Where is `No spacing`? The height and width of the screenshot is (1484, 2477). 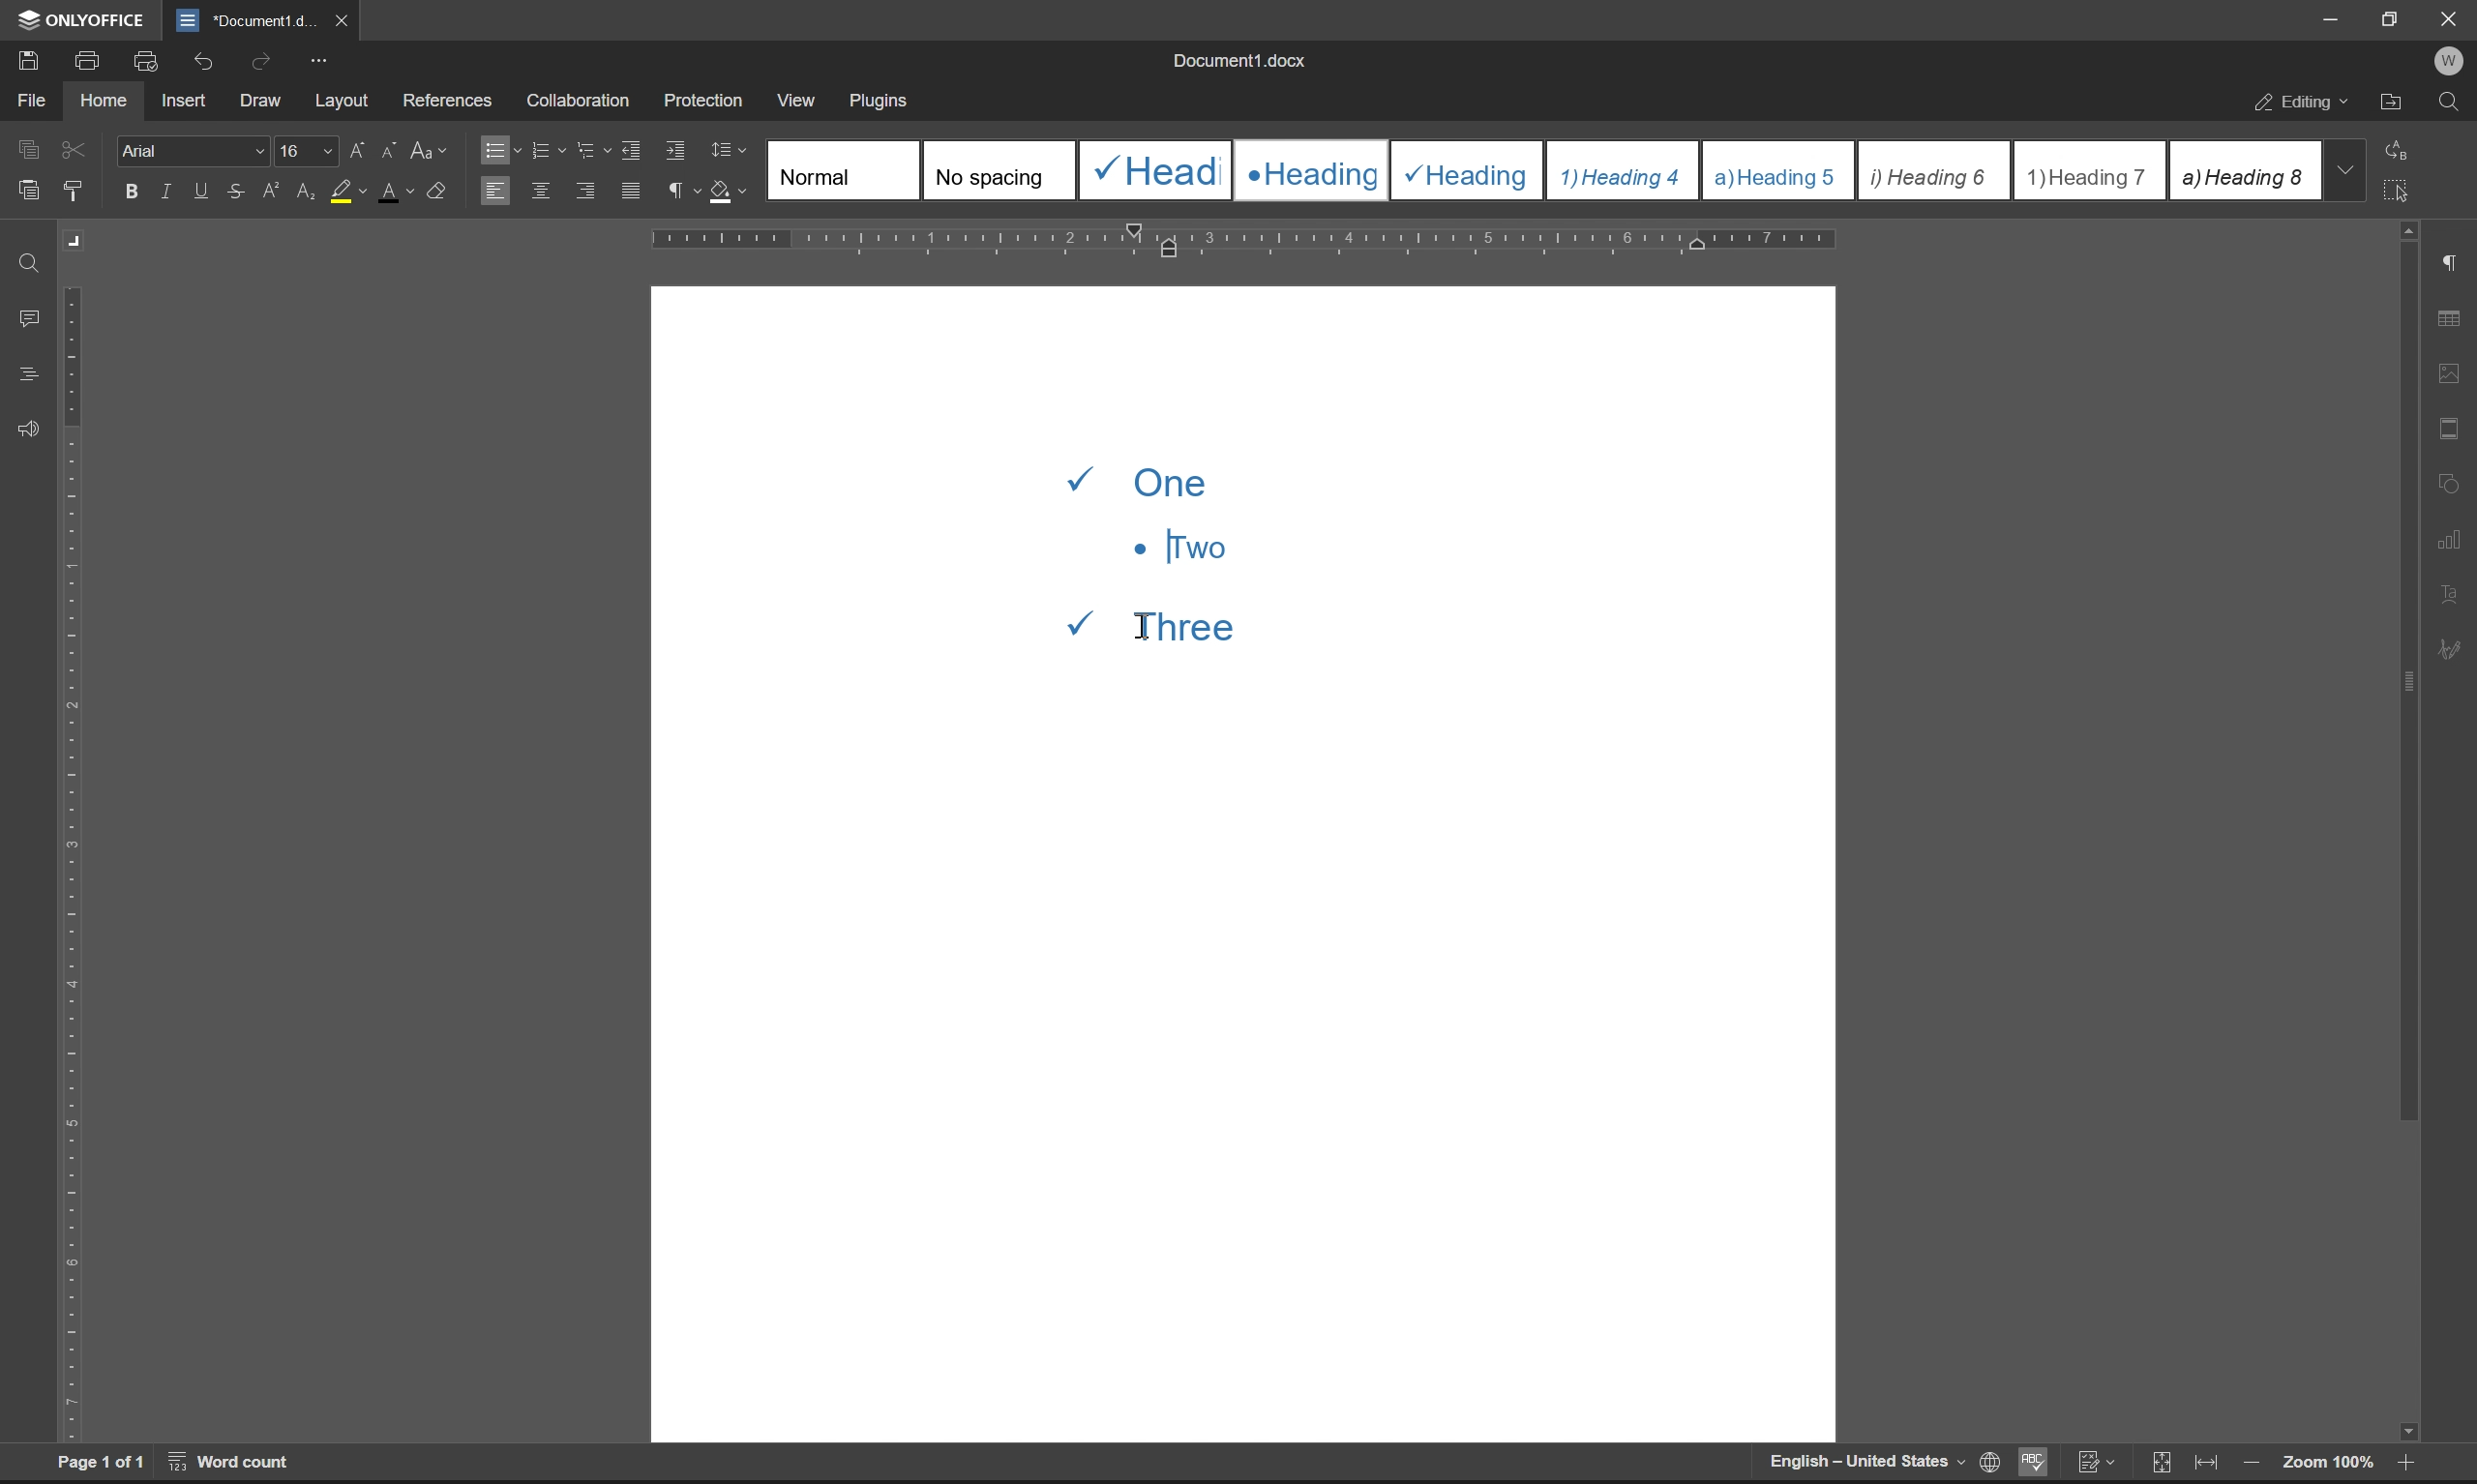
No spacing is located at coordinates (997, 170).